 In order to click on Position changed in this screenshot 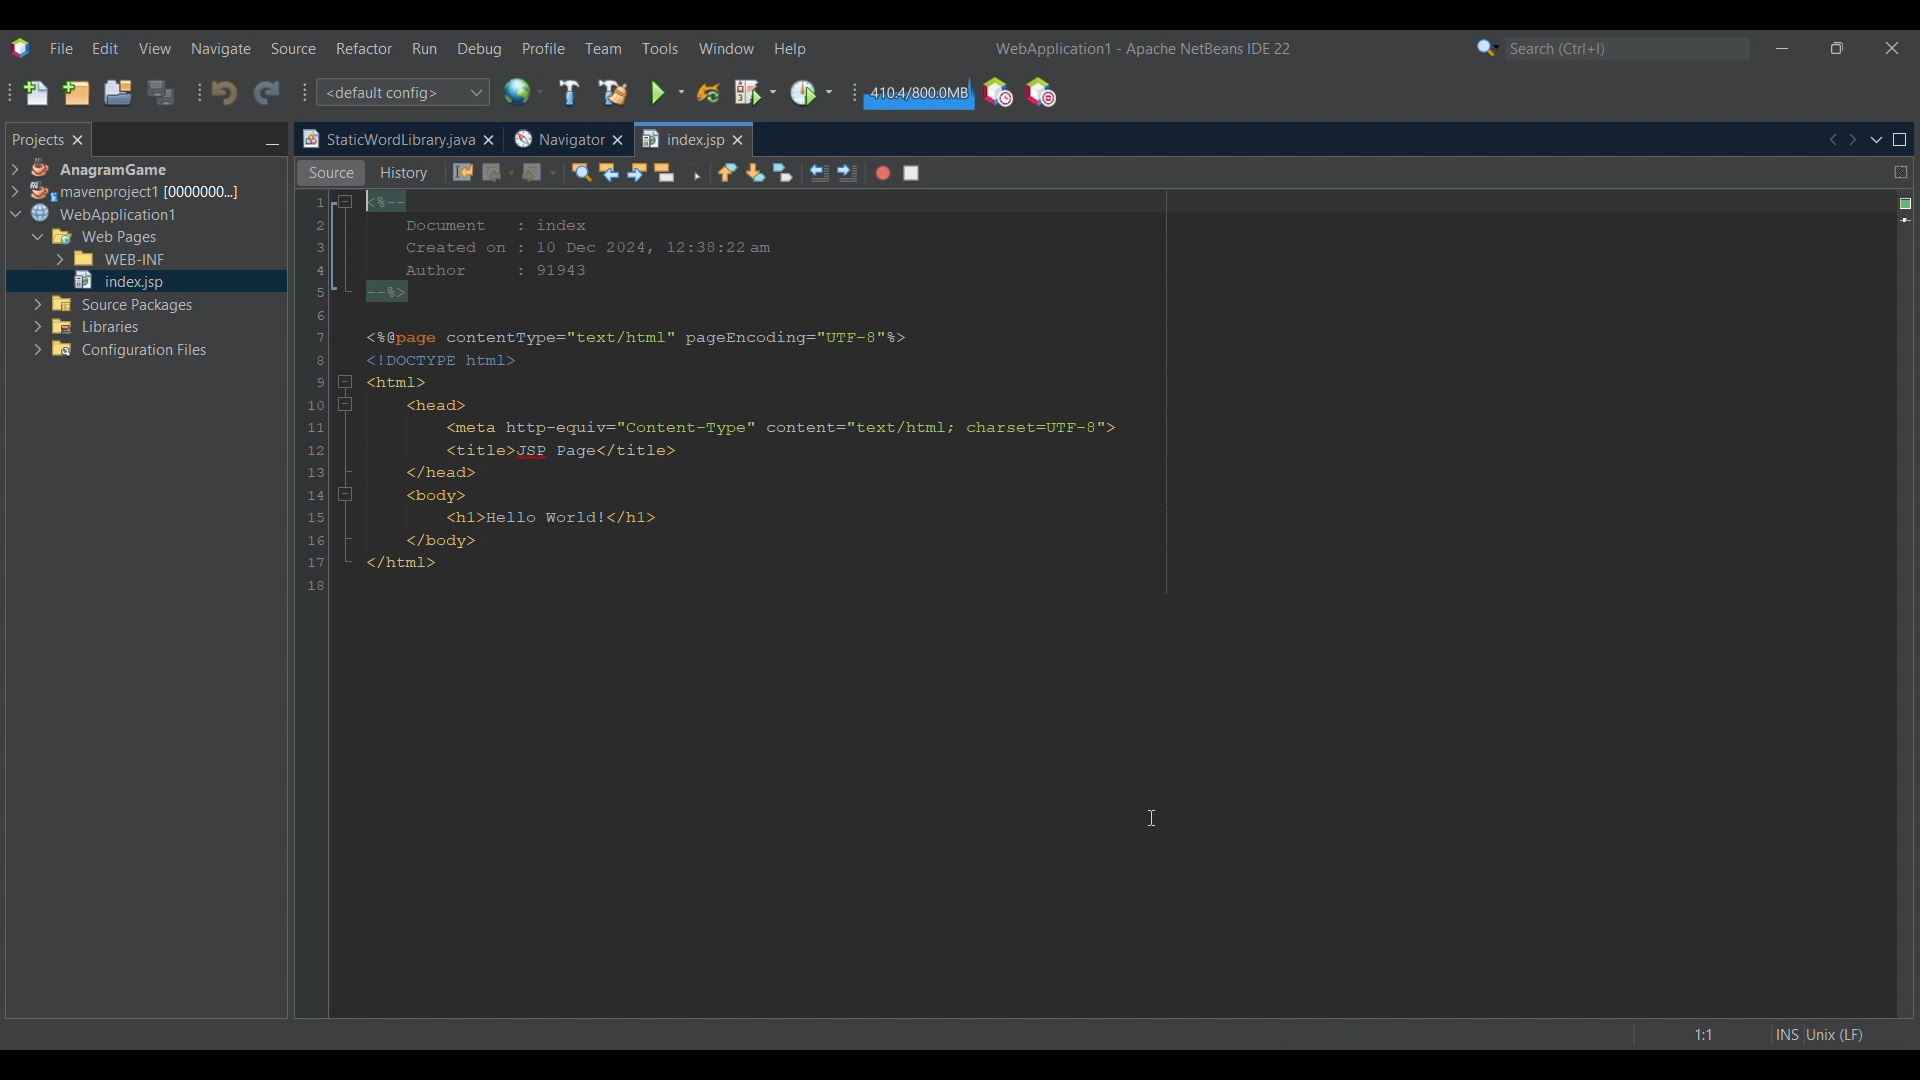, I will do `click(1907, 220)`.